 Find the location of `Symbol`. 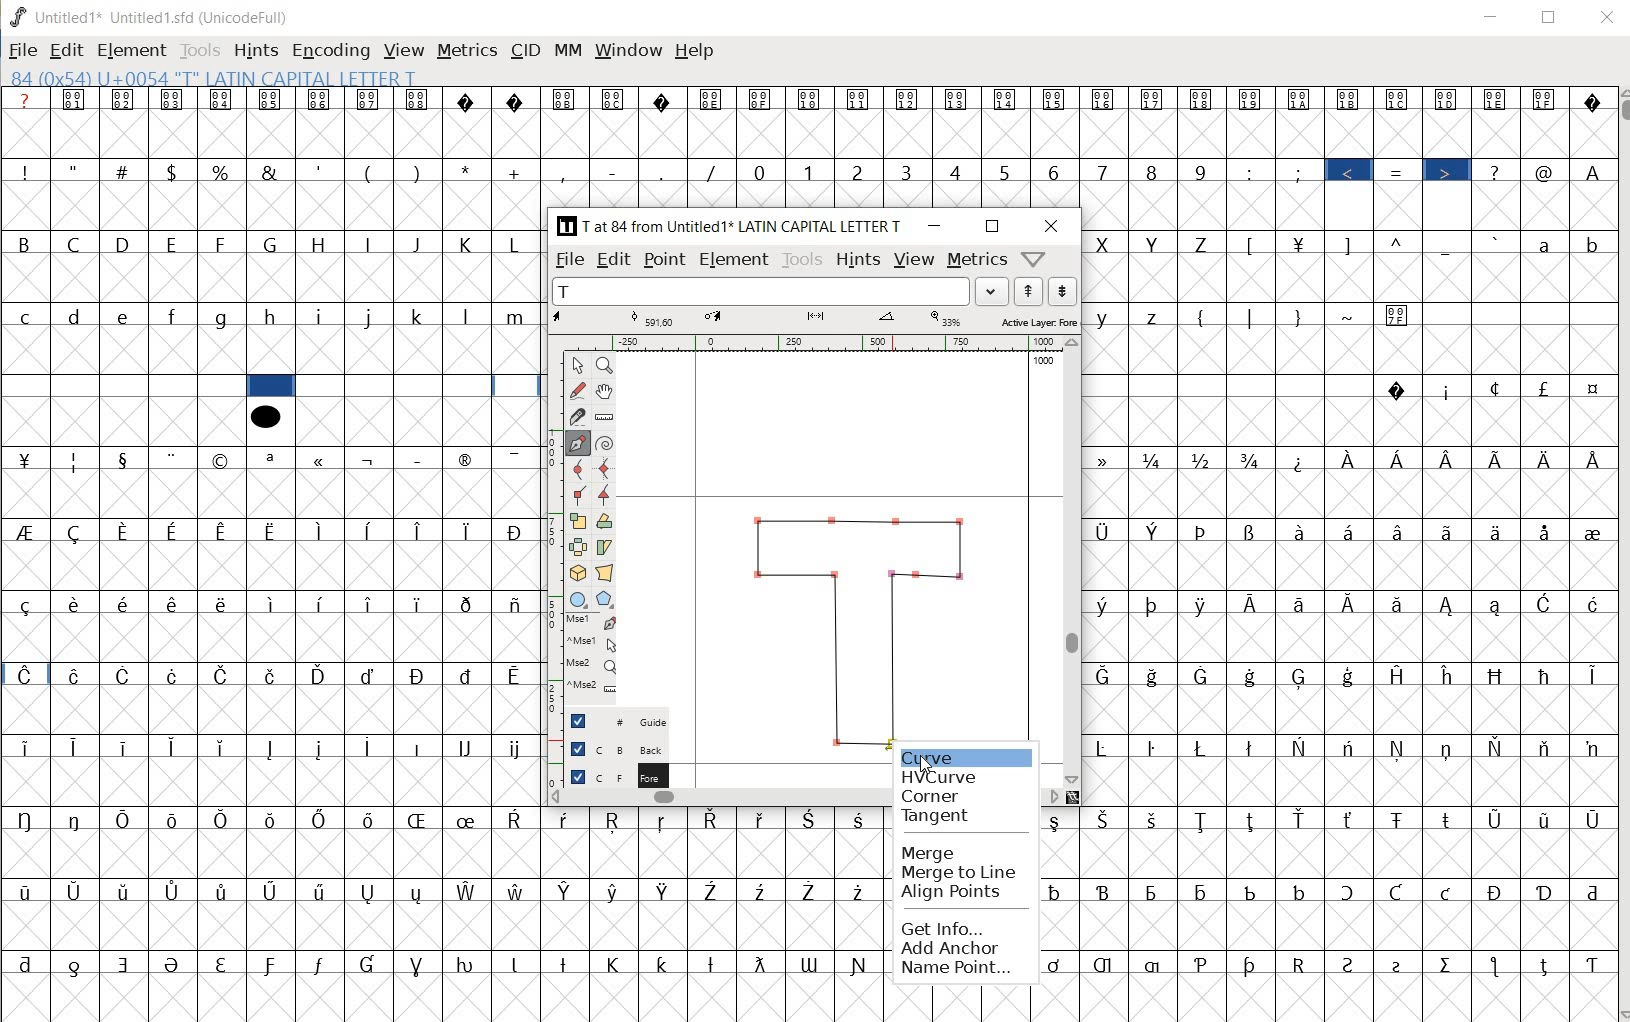

Symbol is located at coordinates (712, 889).